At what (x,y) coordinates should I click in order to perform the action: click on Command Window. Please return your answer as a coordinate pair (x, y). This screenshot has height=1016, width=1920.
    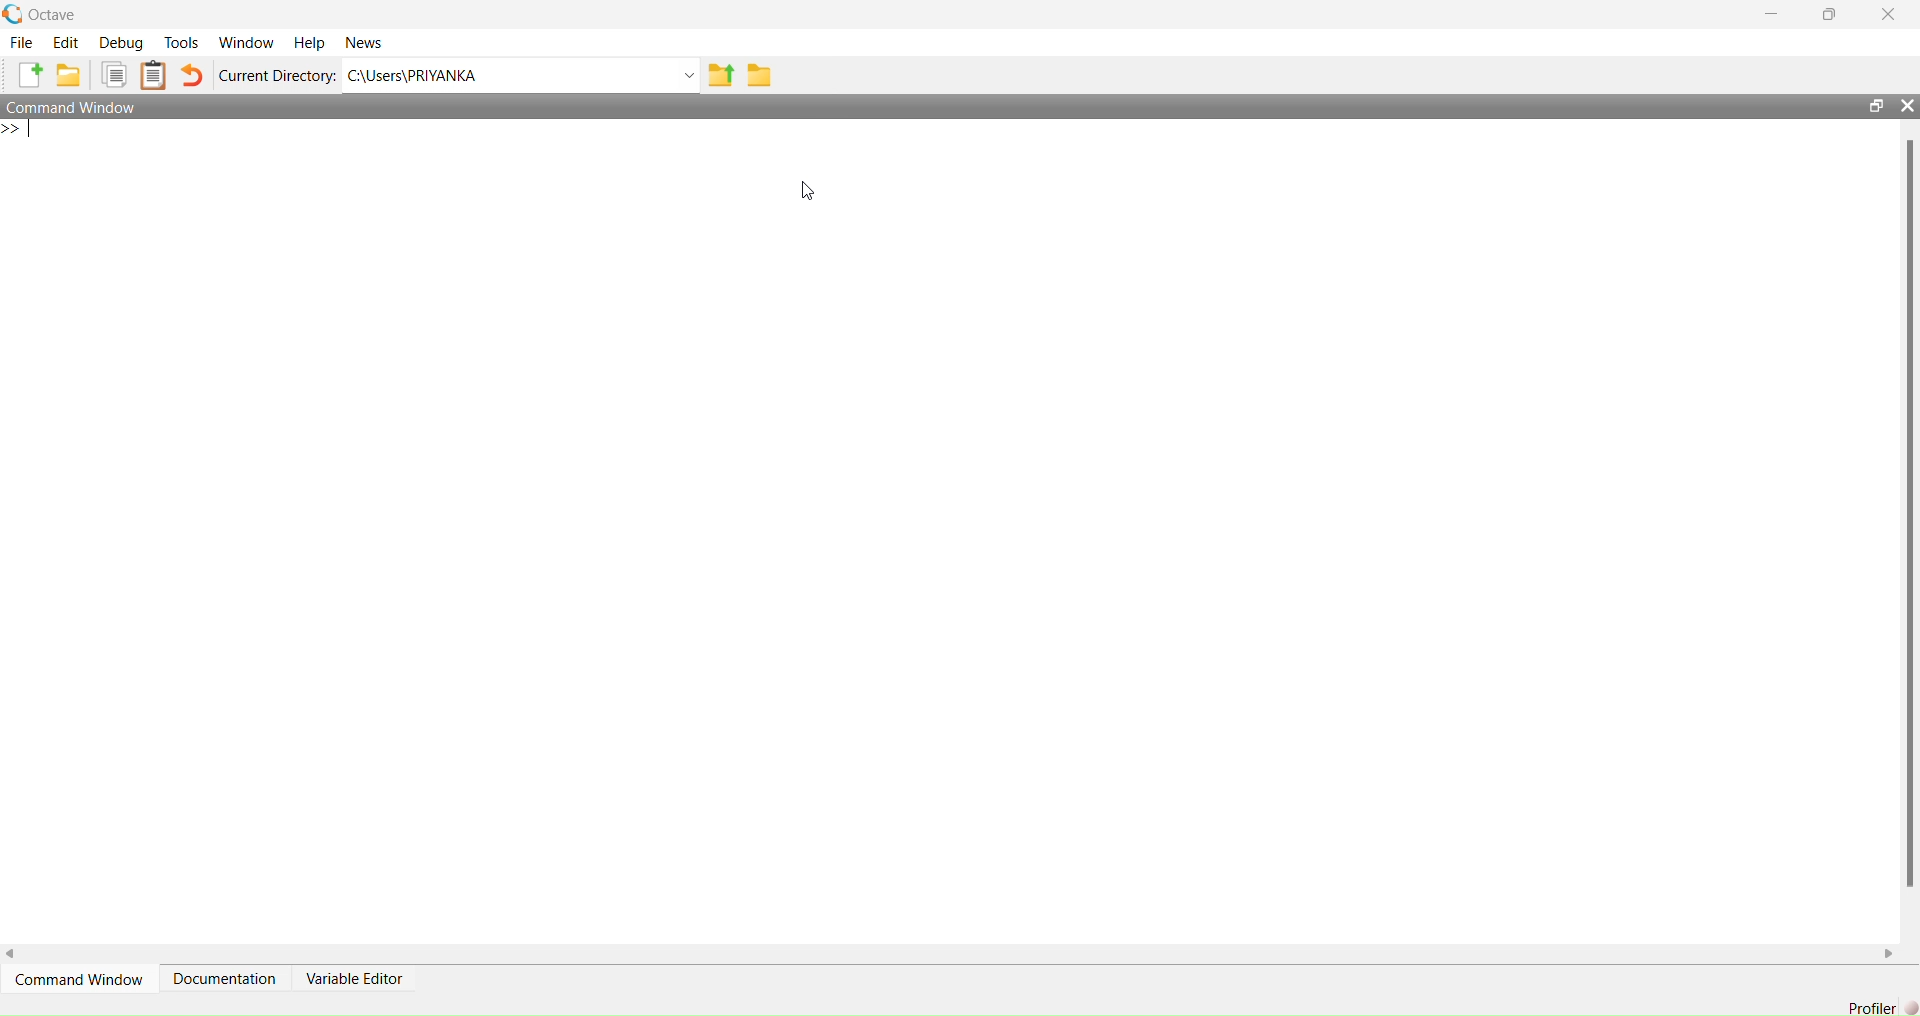
    Looking at the image, I should click on (71, 106).